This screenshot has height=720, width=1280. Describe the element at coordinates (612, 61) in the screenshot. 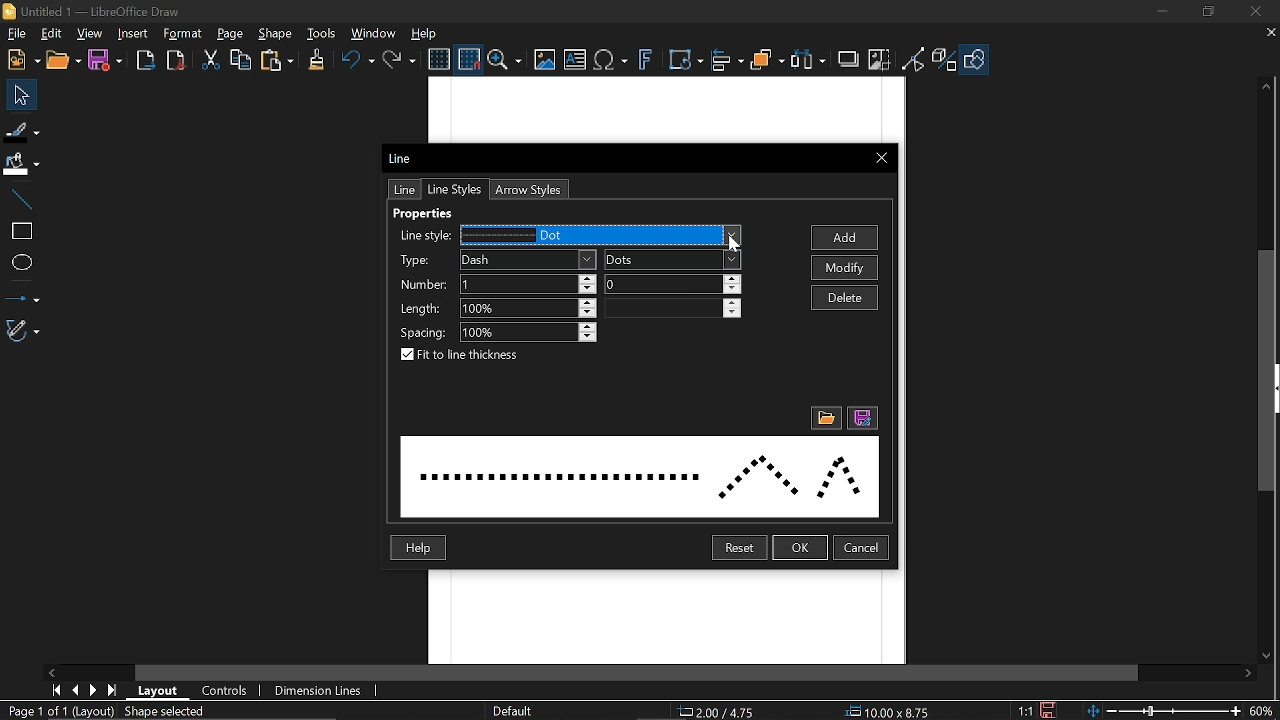

I see `Insert text` at that location.